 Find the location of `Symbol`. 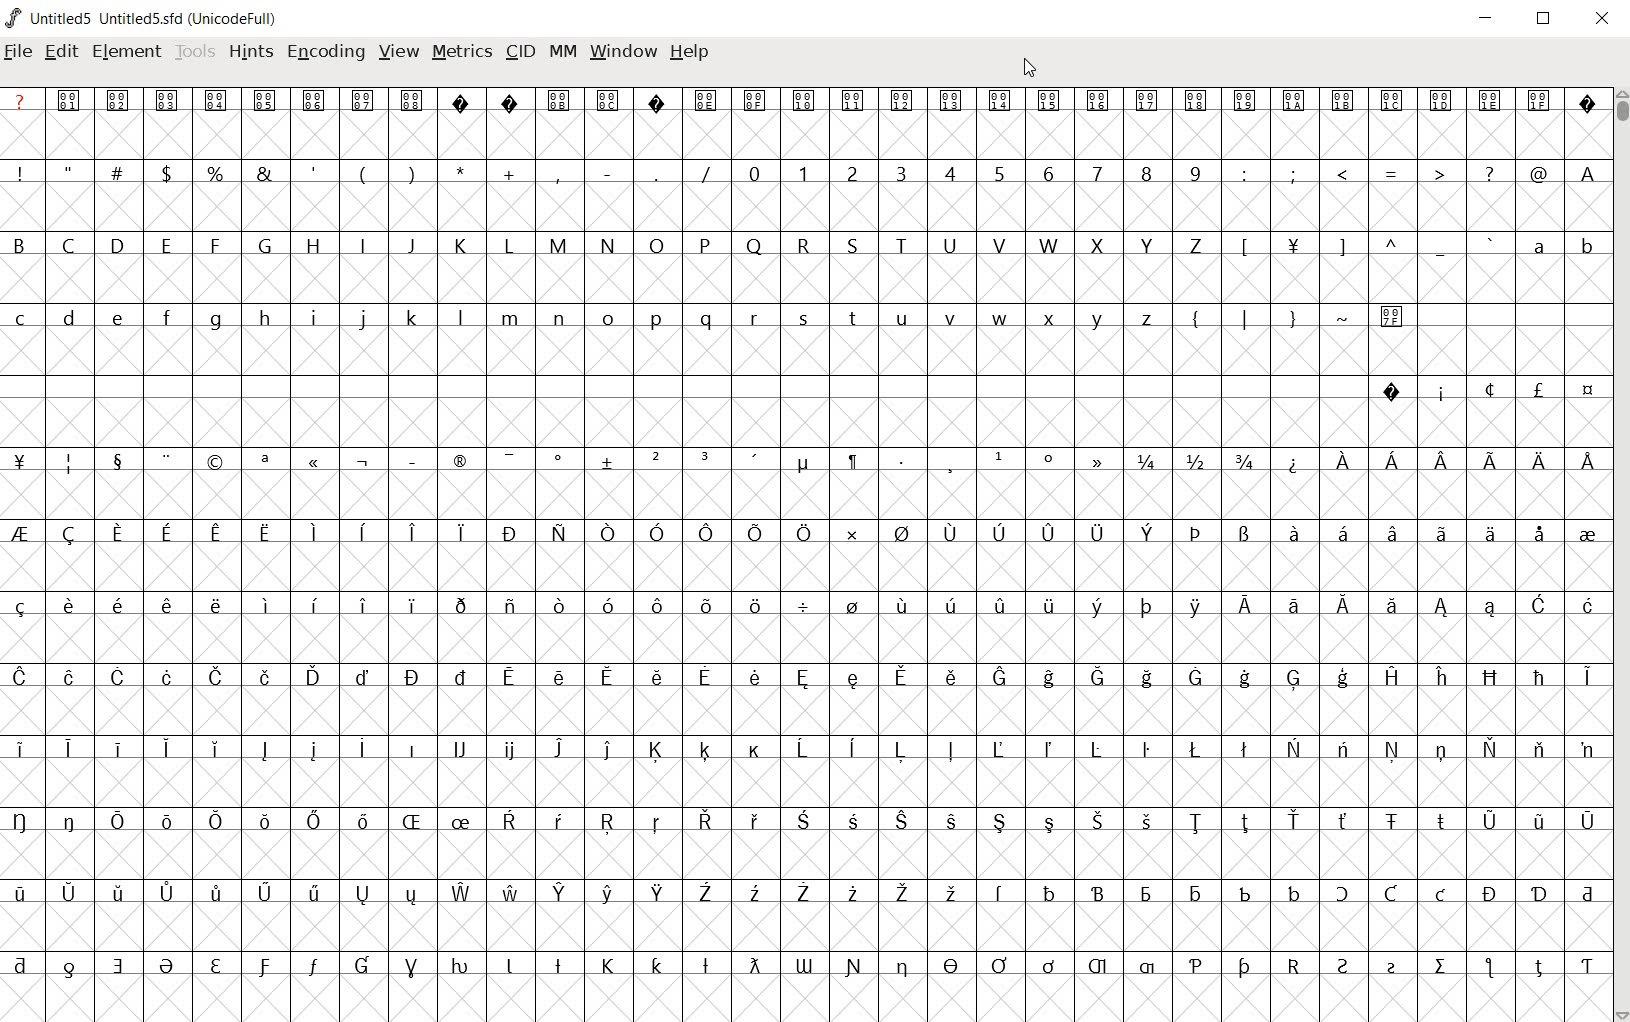

Symbol is located at coordinates (362, 604).